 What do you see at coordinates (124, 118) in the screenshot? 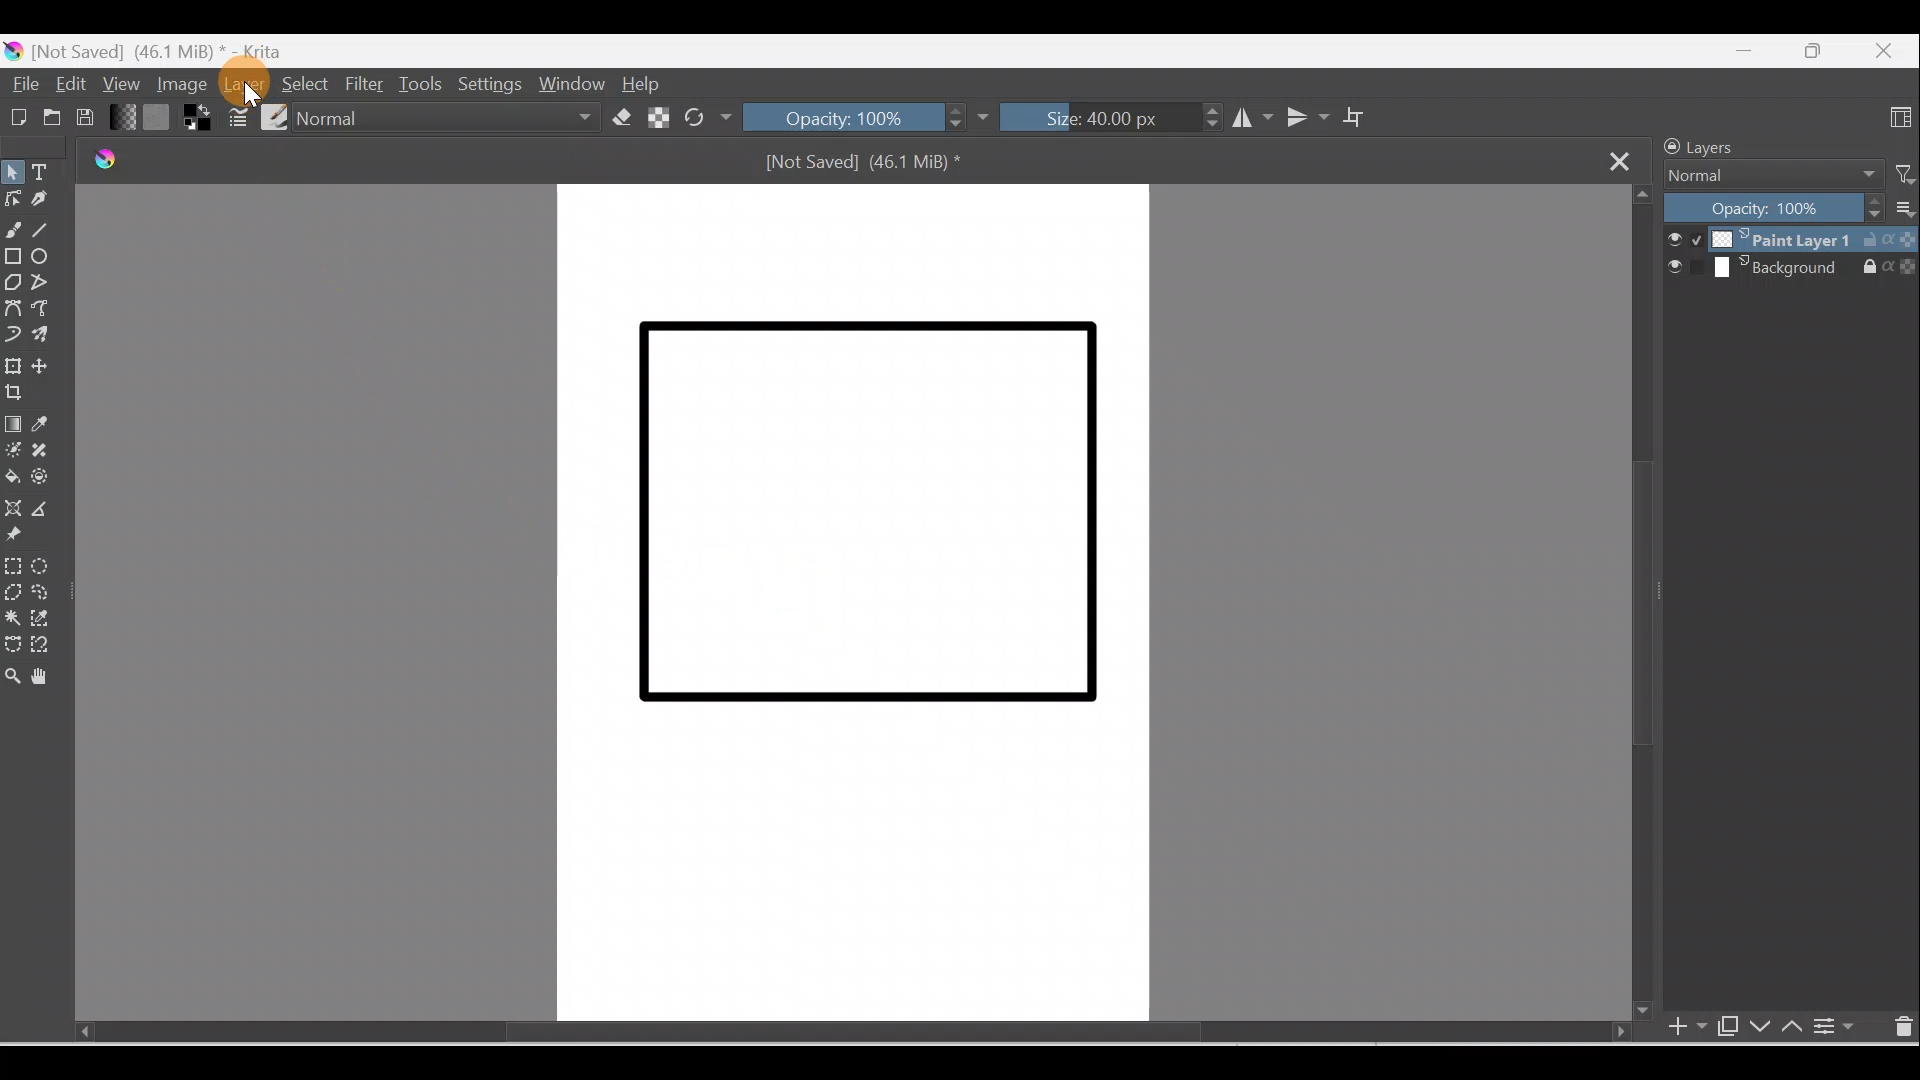
I see `Fill gradients` at bounding box center [124, 118].